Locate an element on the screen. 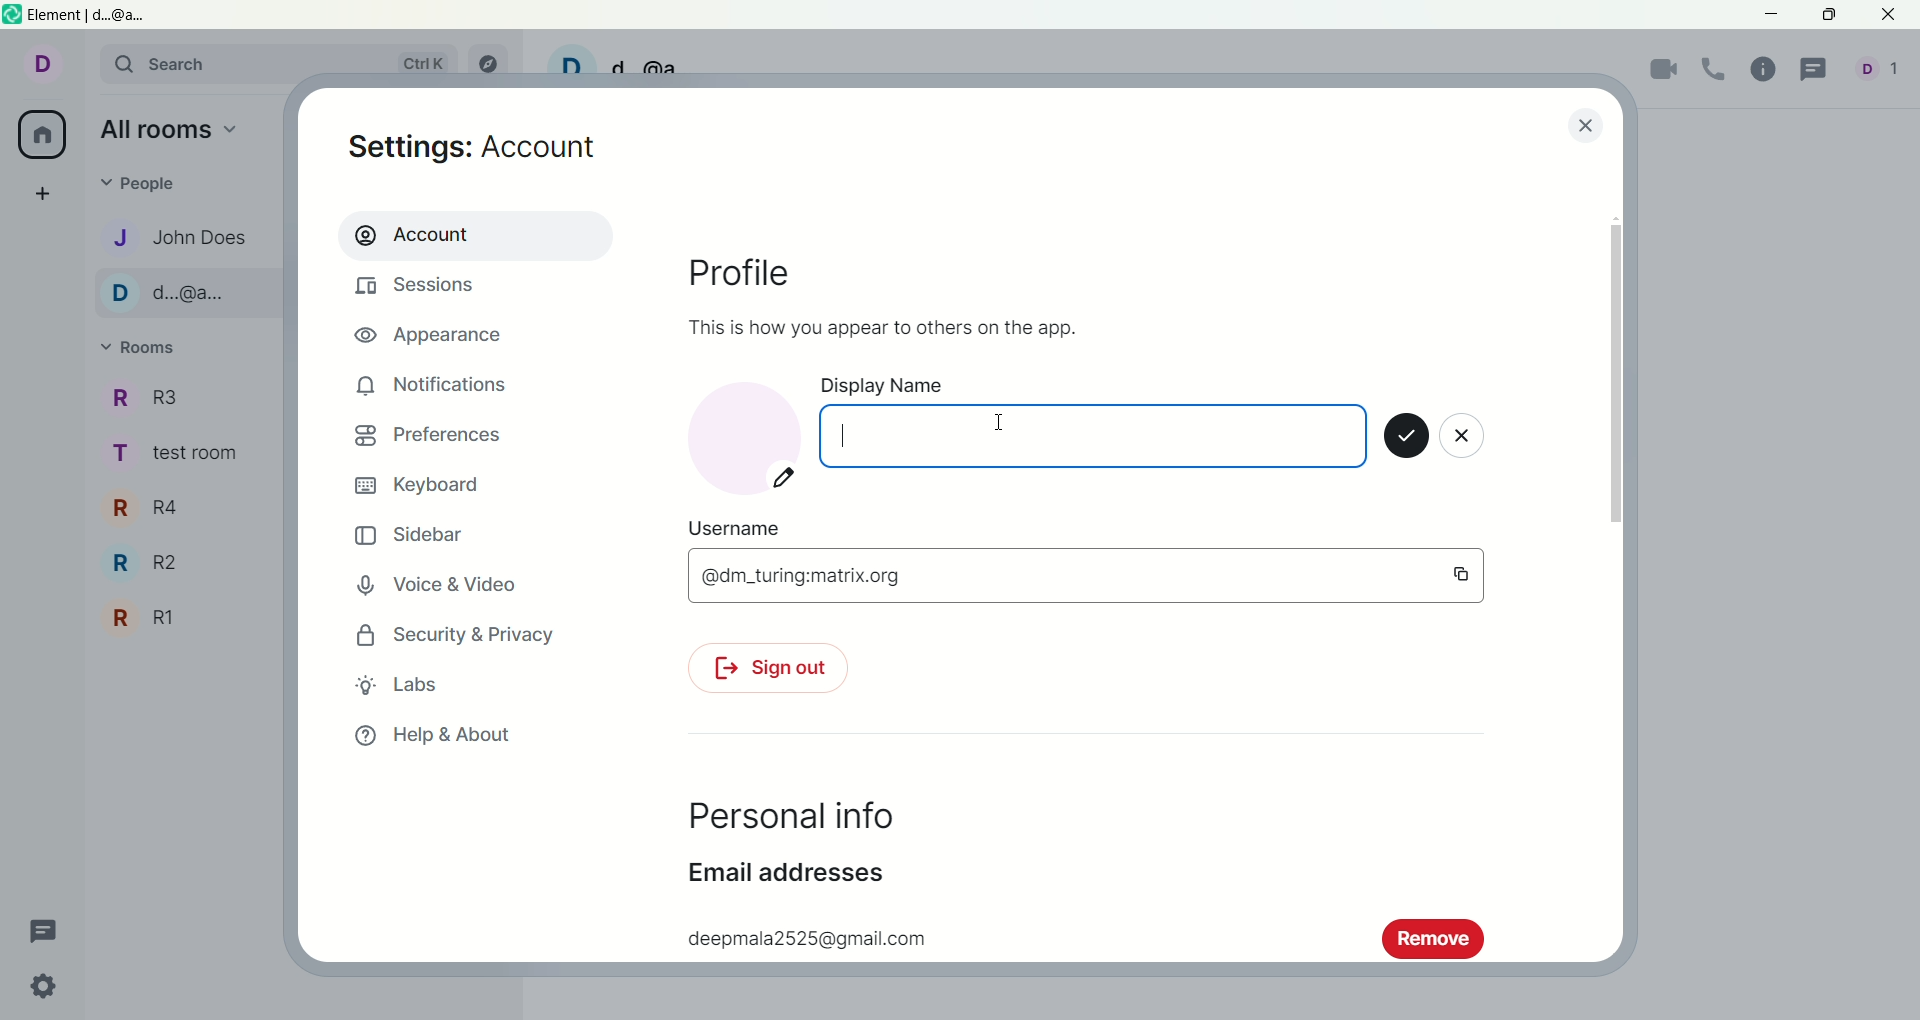 The height and width of the screenshot is (1020, 1920). profile is located at coordinates (758, 278).